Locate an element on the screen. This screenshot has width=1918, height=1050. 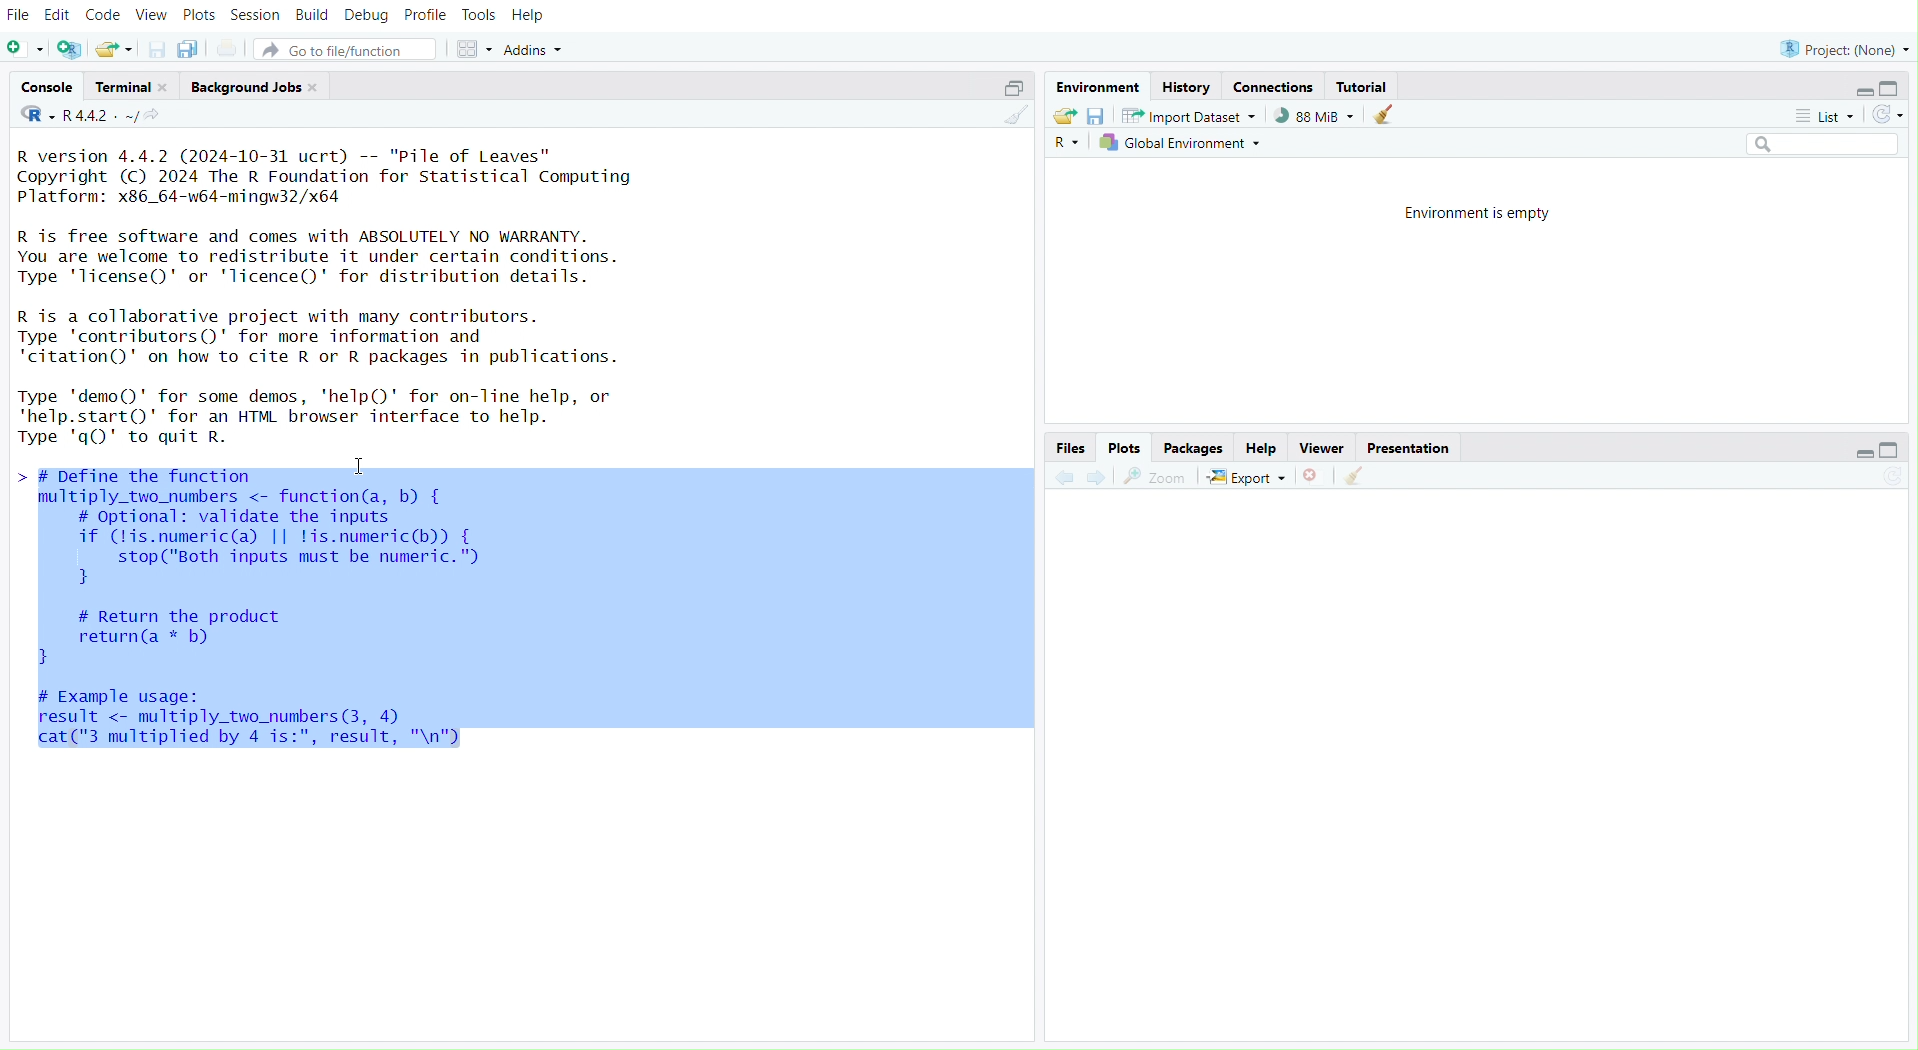
Maximize is located at coordinates (1893, 88).